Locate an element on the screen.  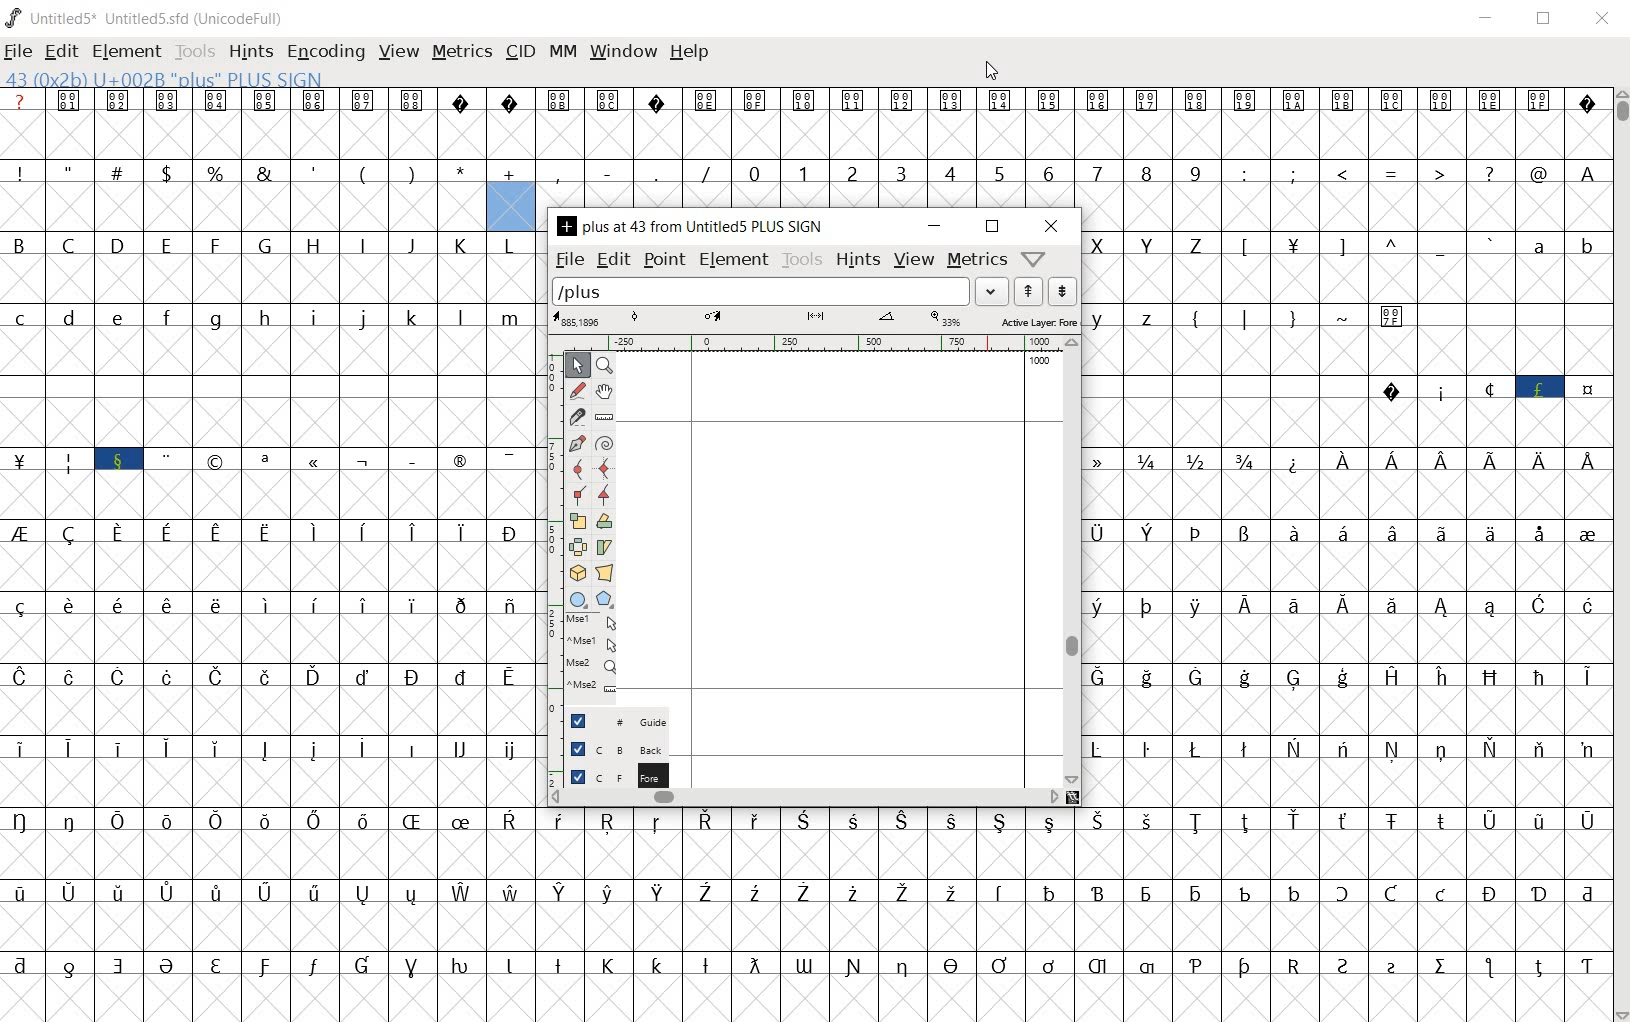
element is located at coordinates (732, 258).